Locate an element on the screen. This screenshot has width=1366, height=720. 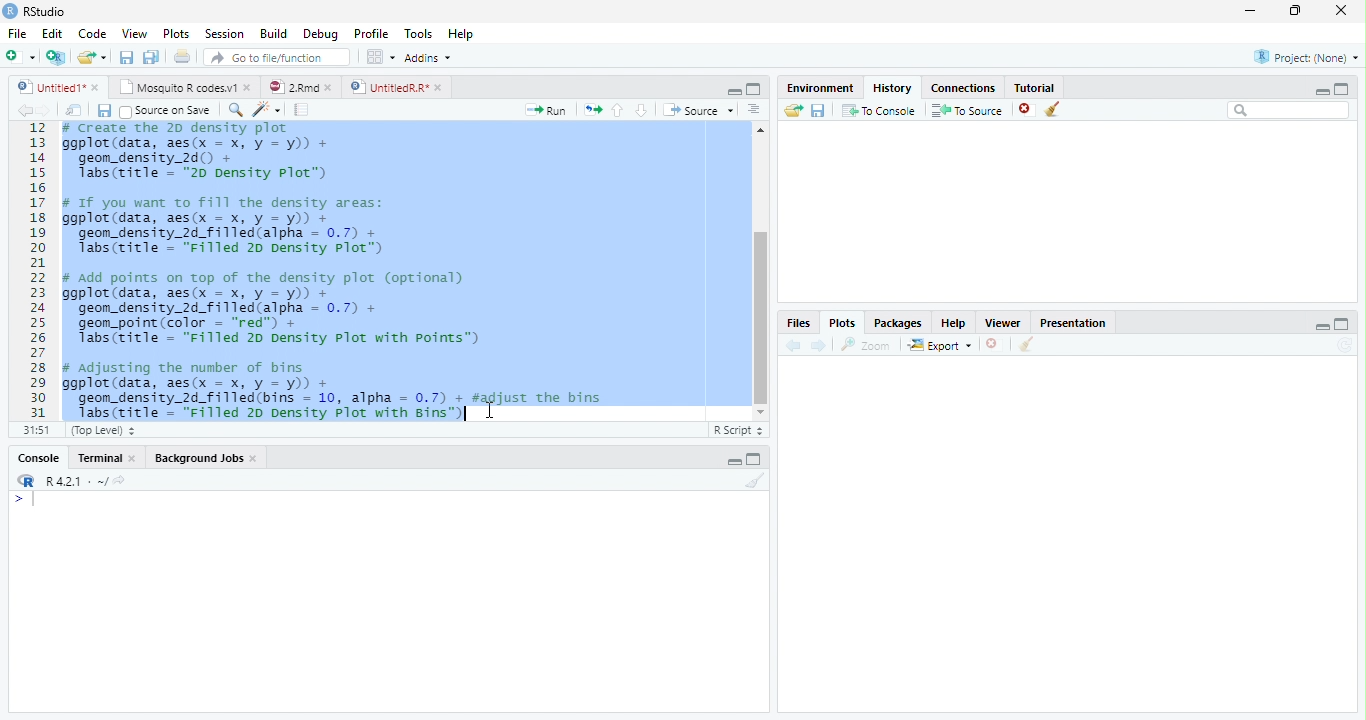
To console is located at coordinates (880, 110).